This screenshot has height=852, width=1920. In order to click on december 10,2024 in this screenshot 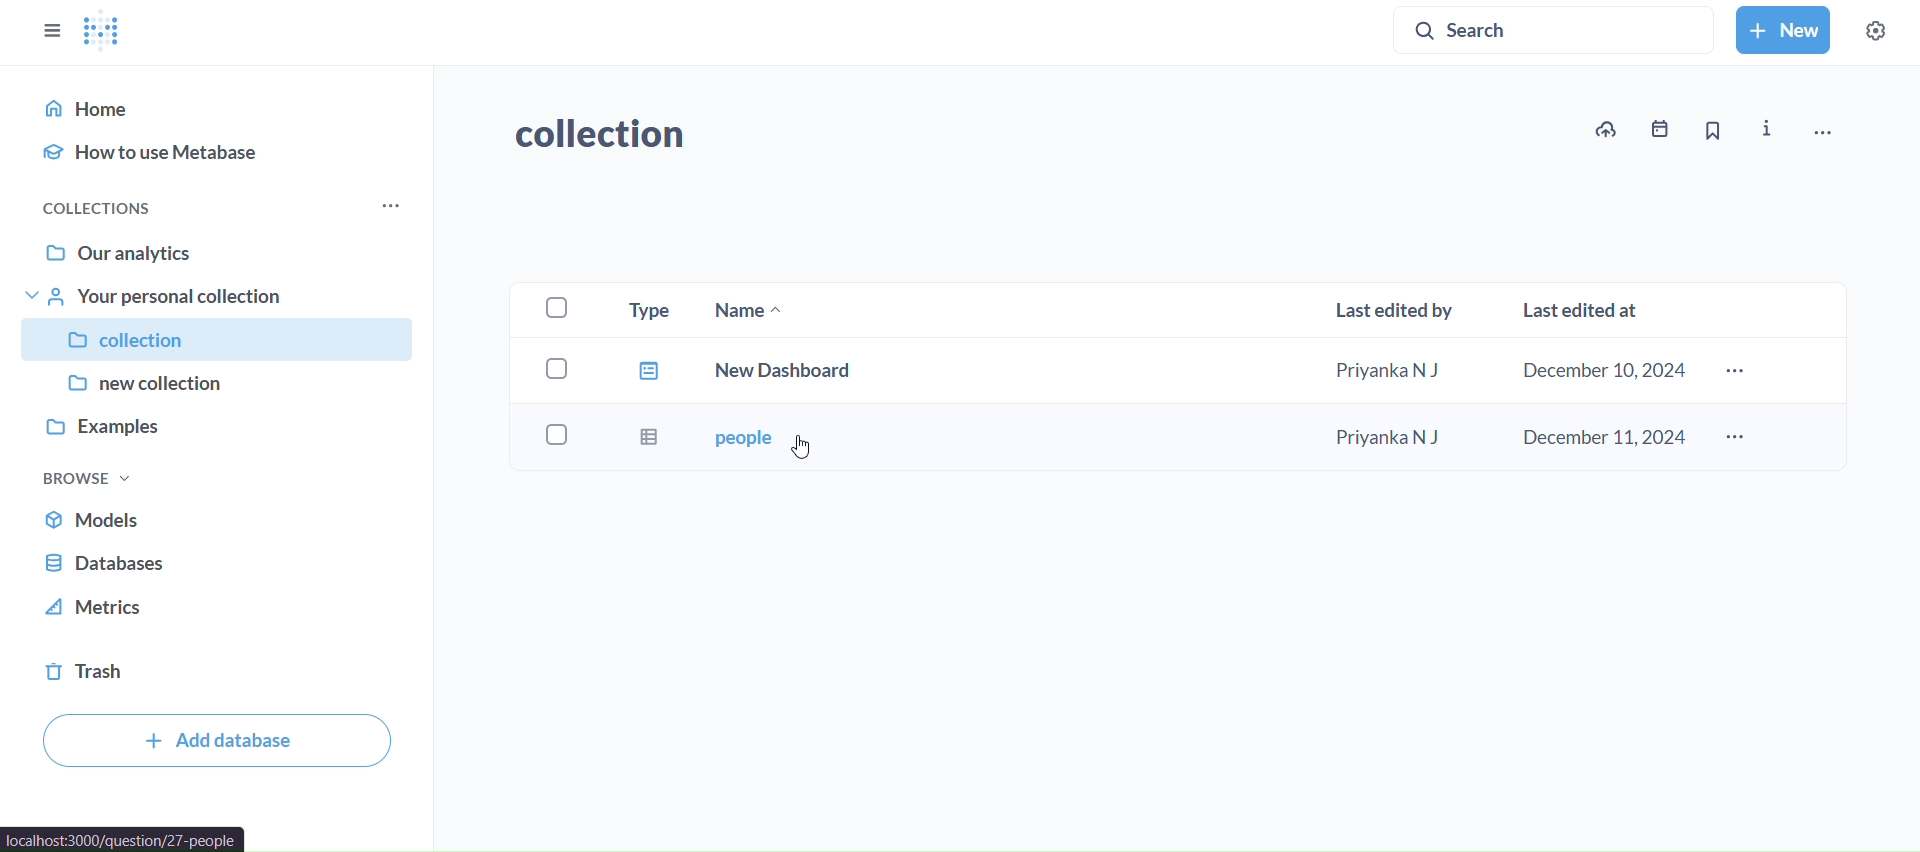, I will do `click(1590, 370)`.